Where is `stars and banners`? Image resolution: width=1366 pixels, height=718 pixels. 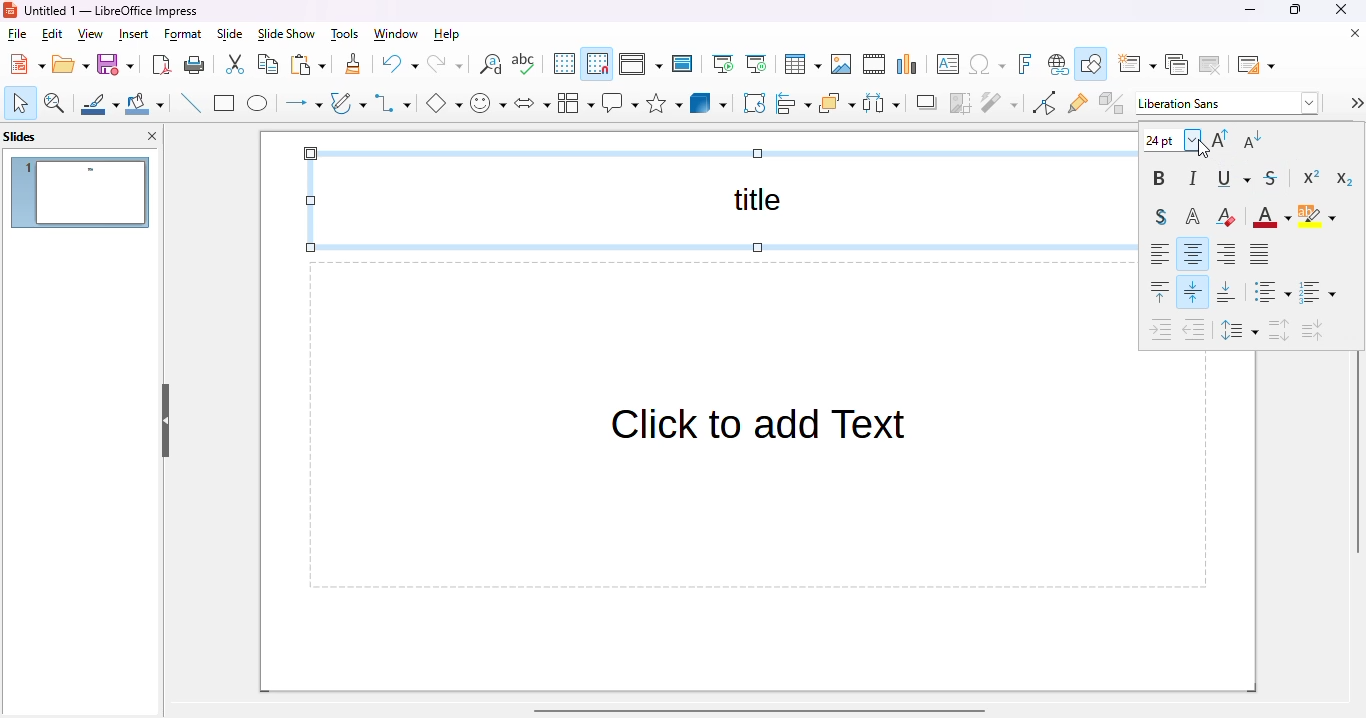 stars and banners is located at coordinates (664, 102).